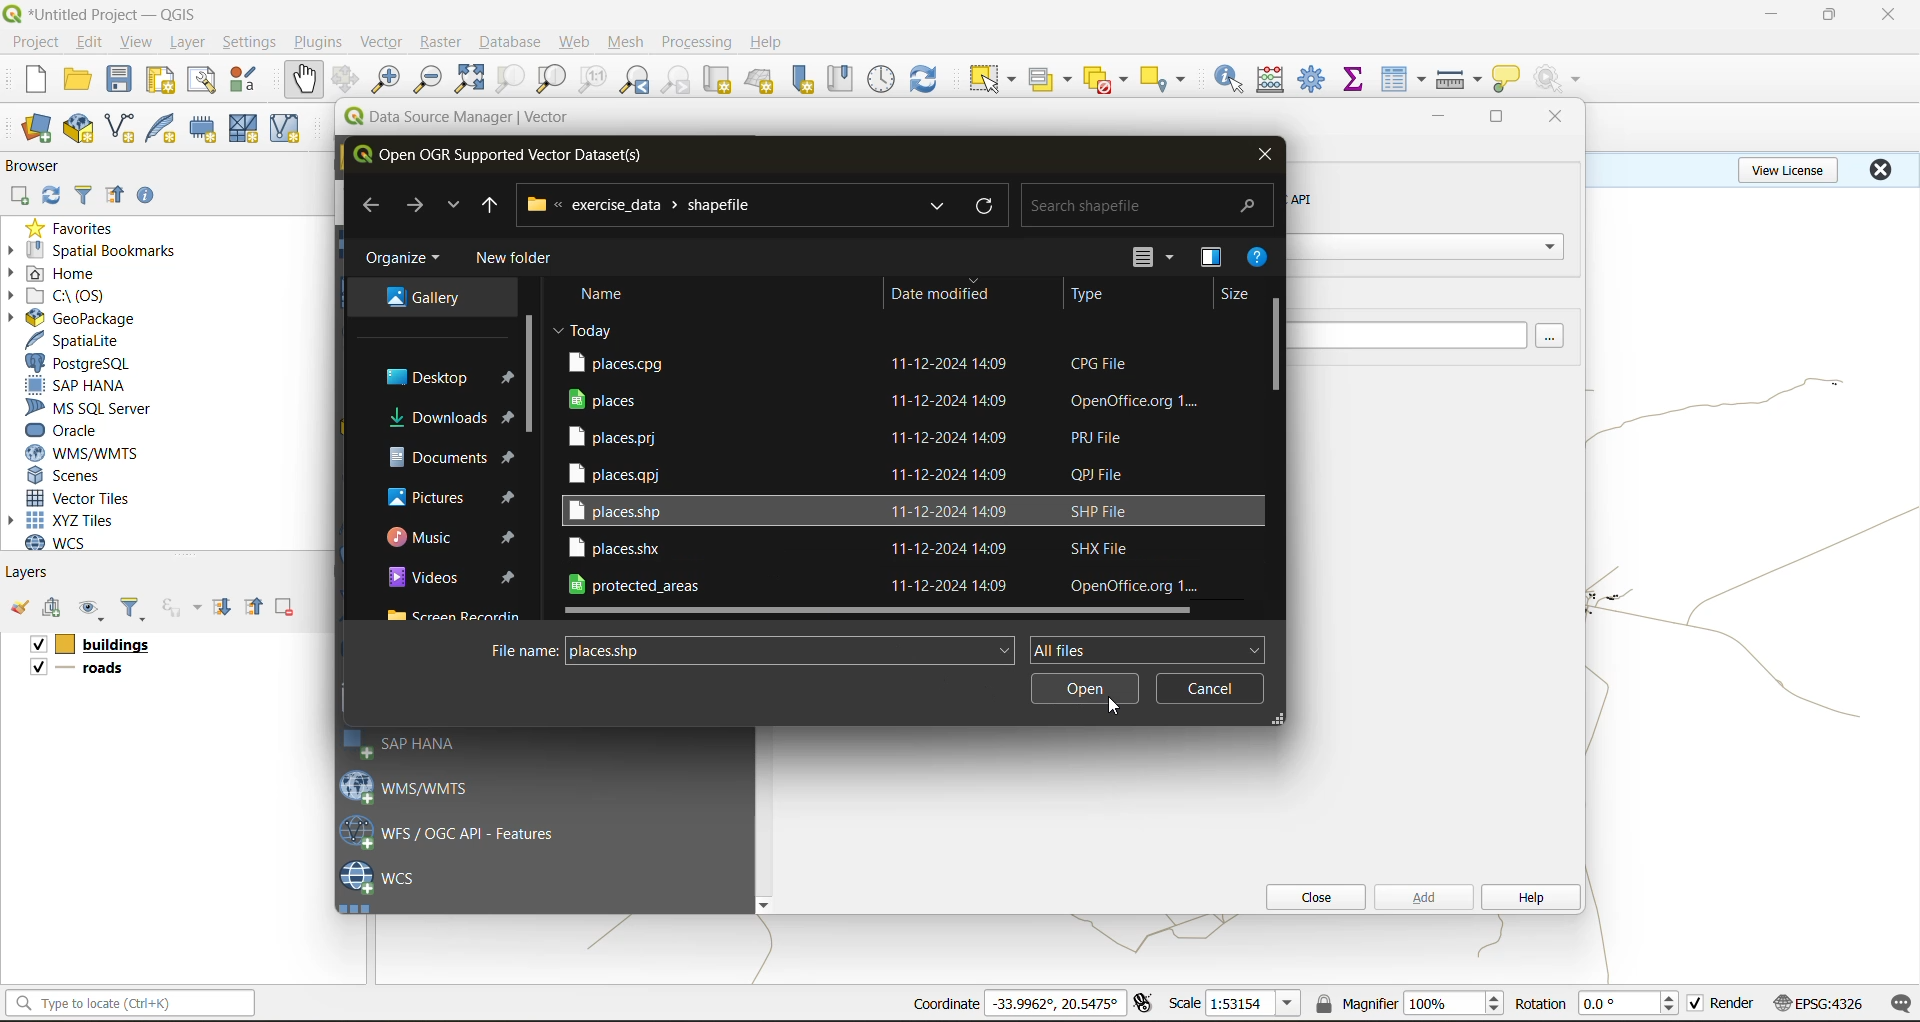  Describe the element at coordinates (78, 227) in the screenshot. I see `favorites` at that location.